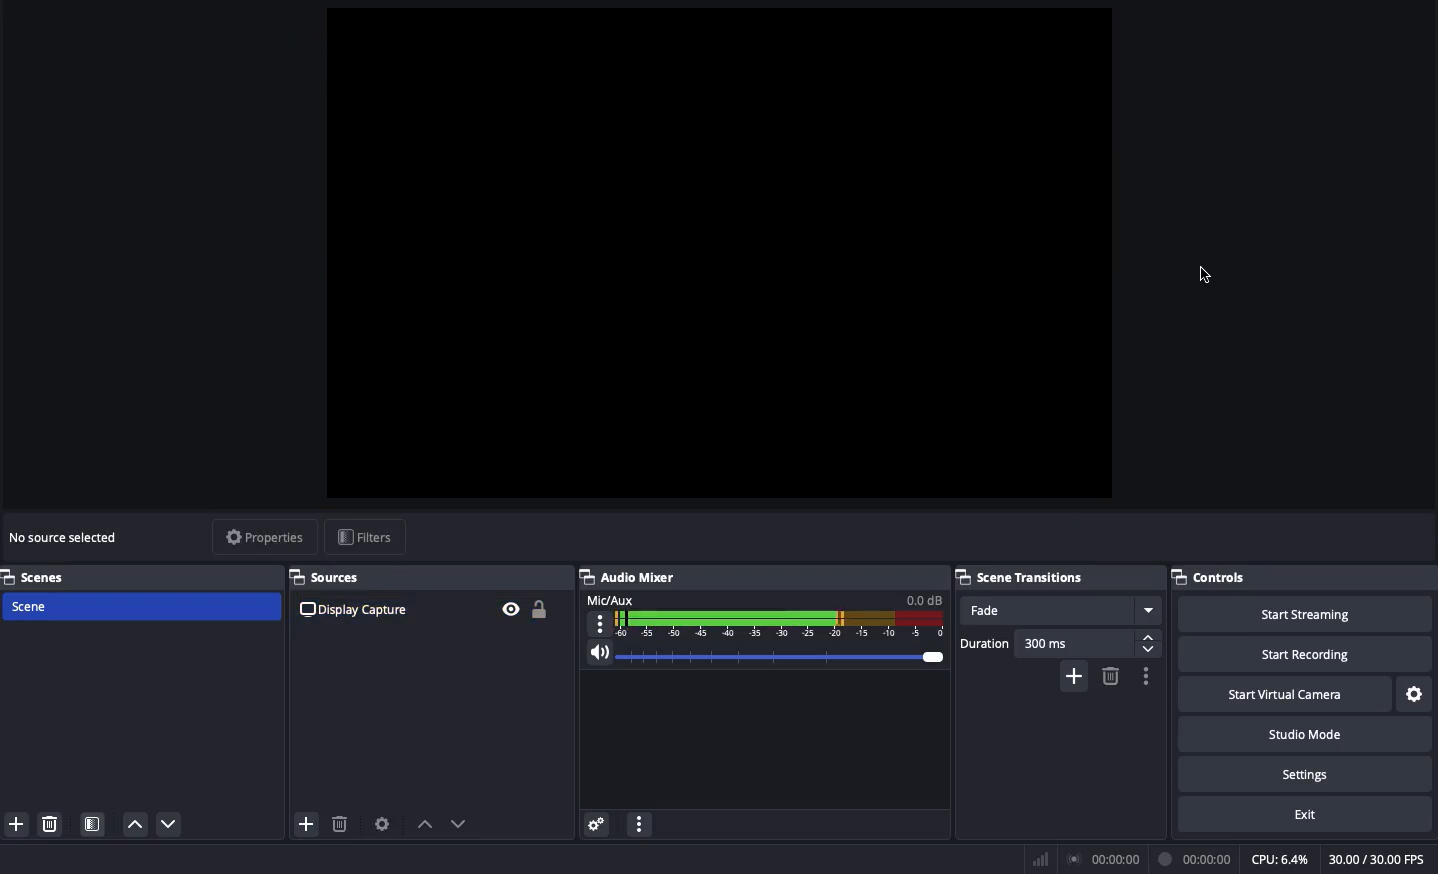 The image size is (1438, 874). I want to click on Start streaming, so click(1307, 612).